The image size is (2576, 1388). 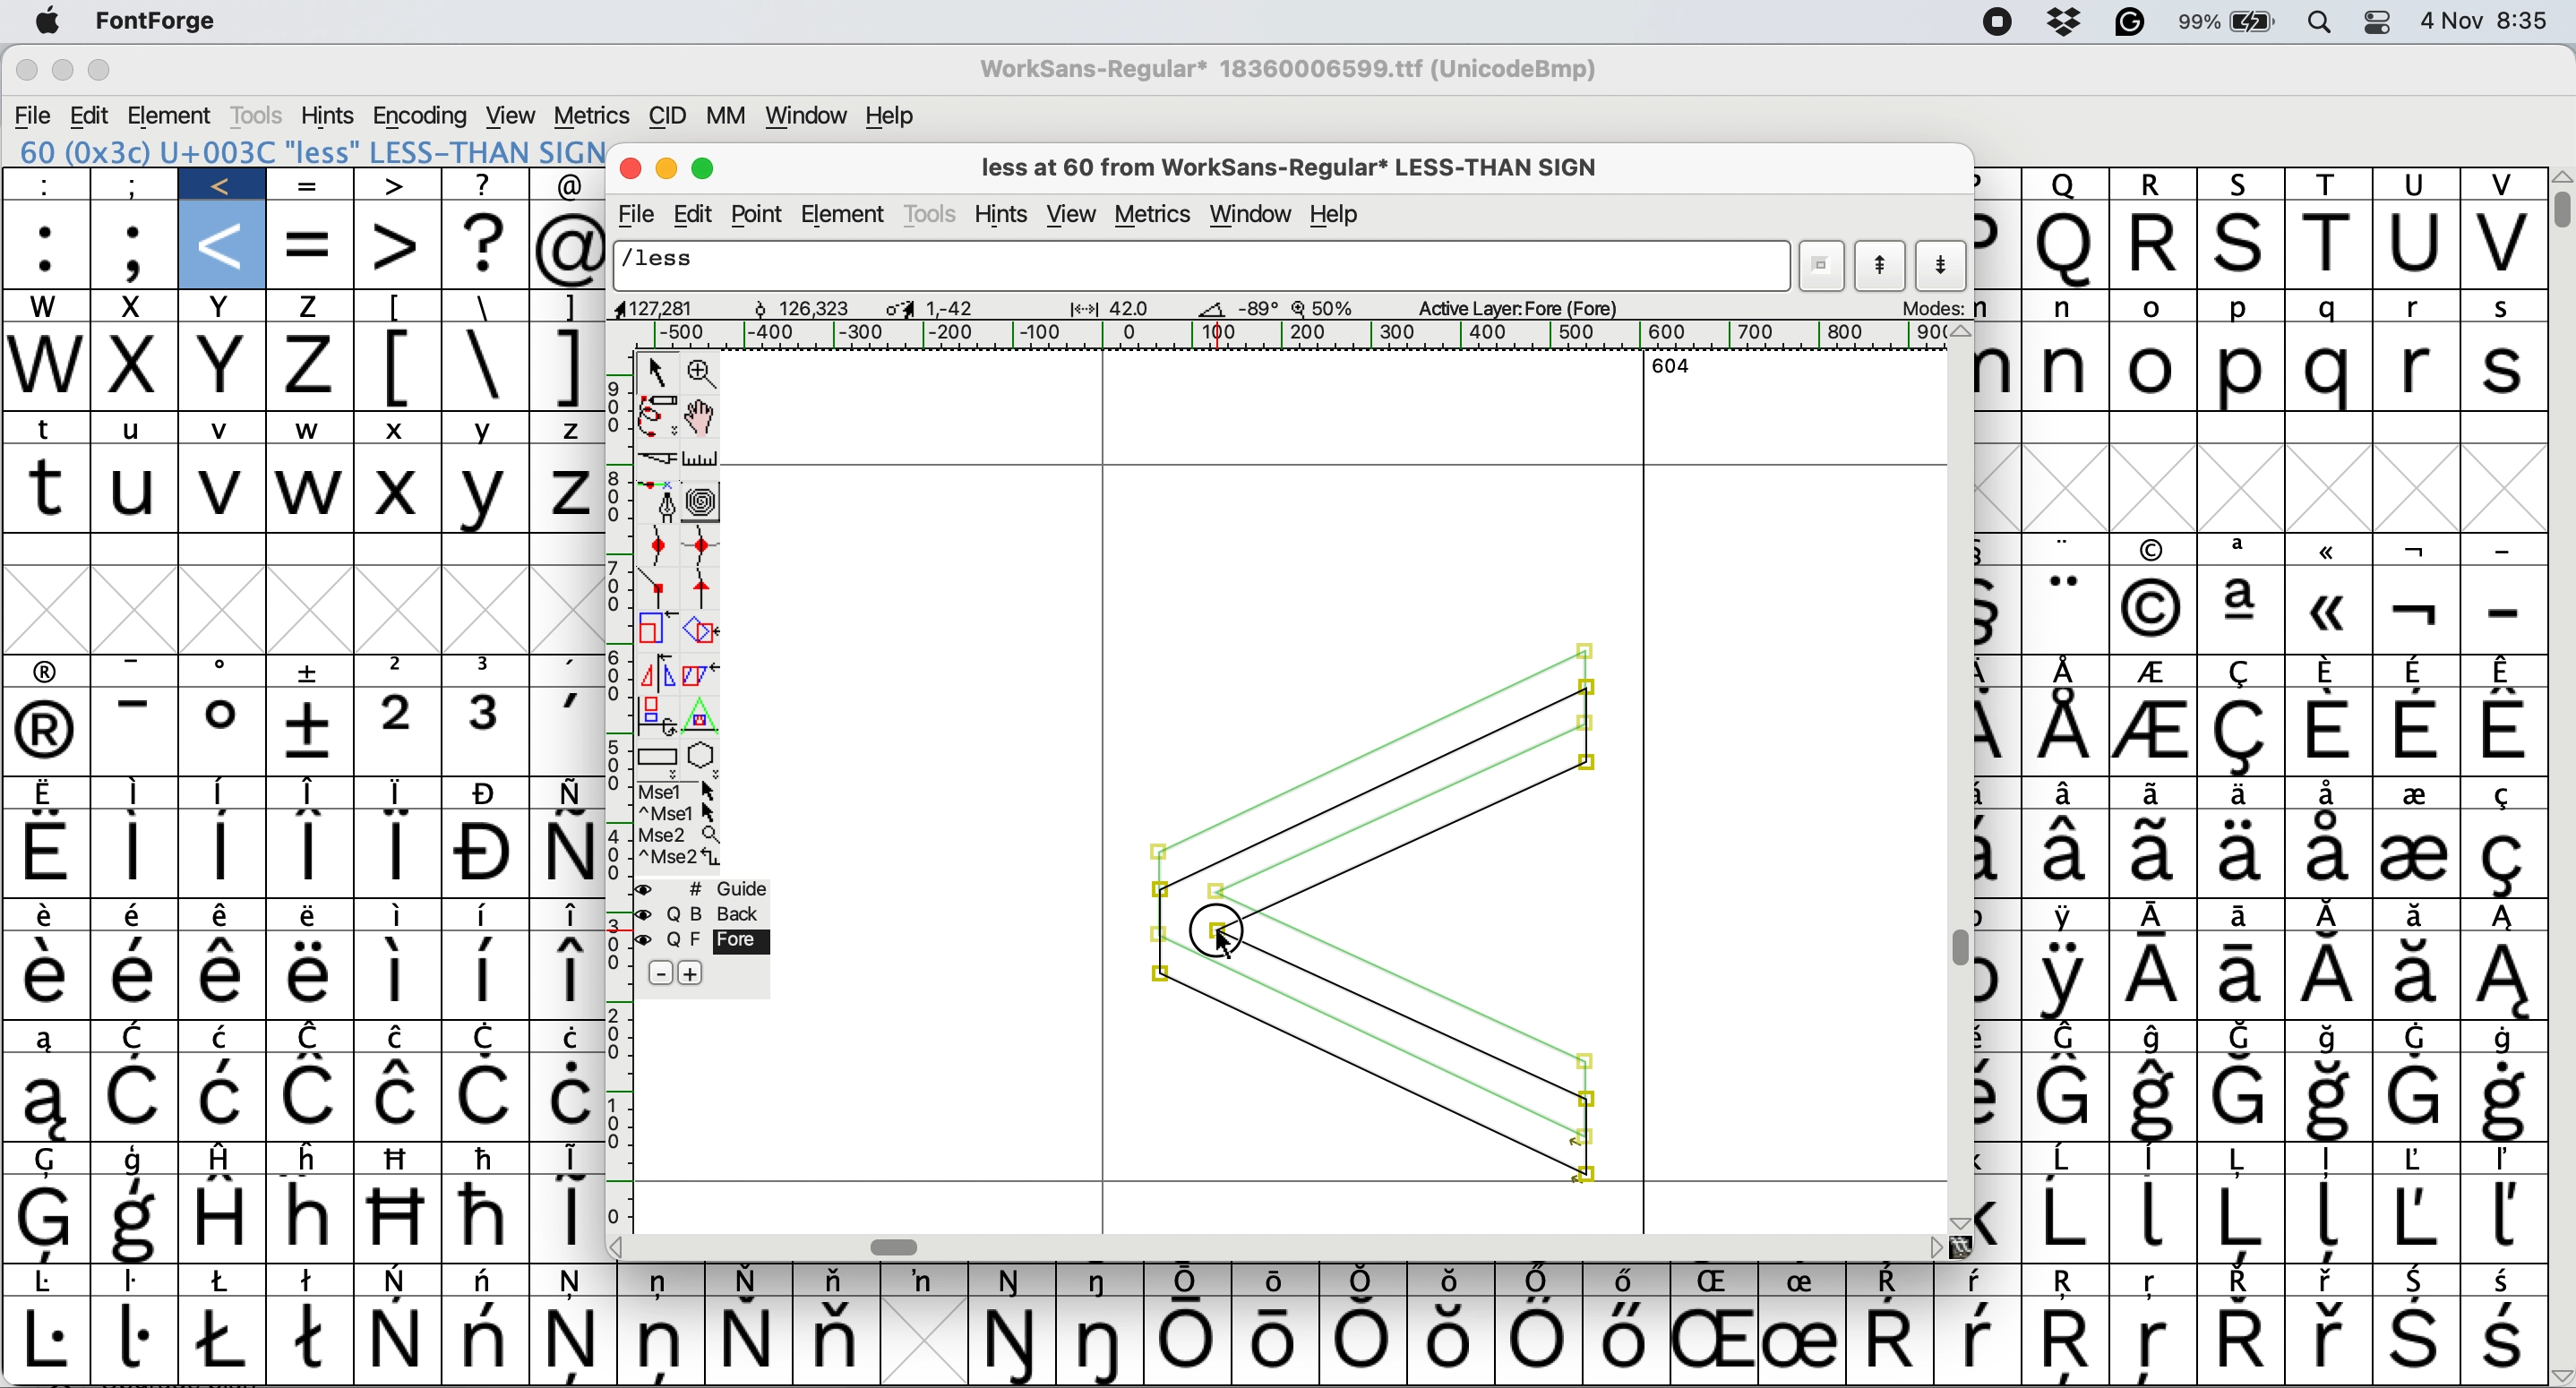 What do you see at coordinates (577, 1341) in the screenshot?
I see `Symbol` at bounding box center [577, 1341].